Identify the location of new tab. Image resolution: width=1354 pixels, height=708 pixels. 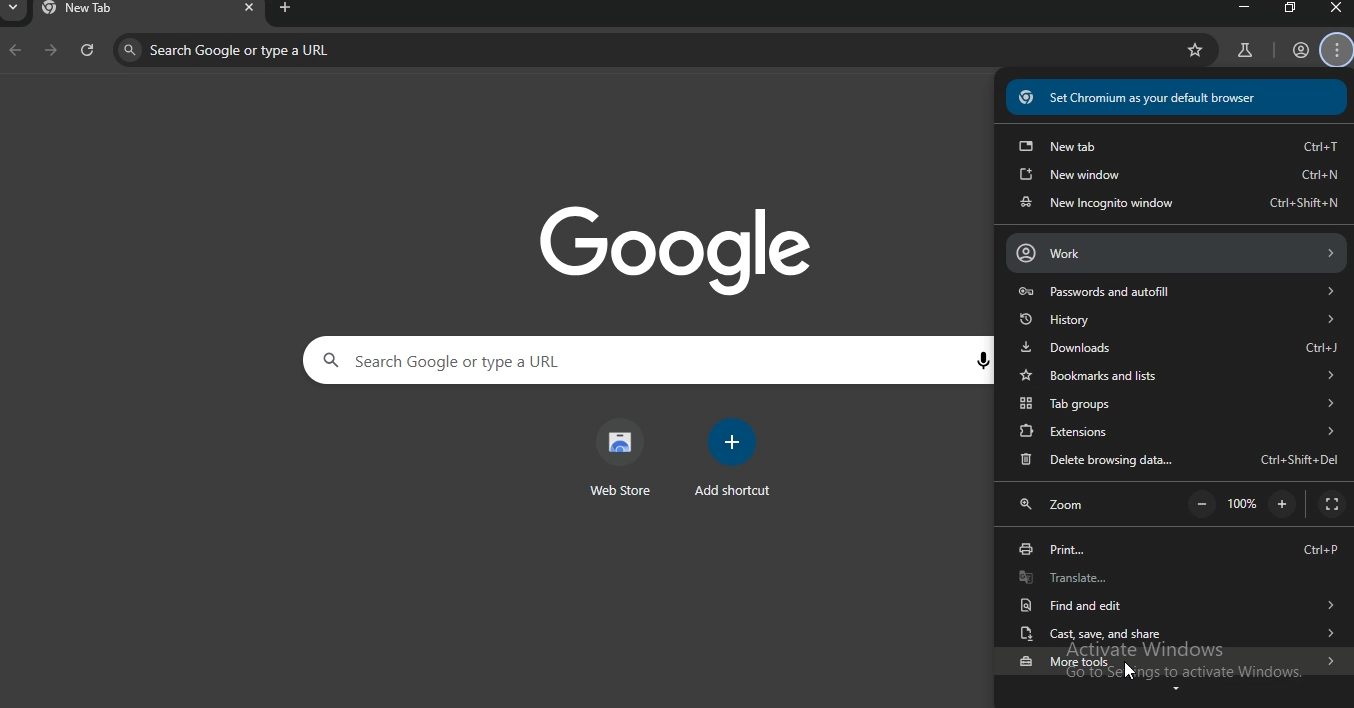
(1179, 146).